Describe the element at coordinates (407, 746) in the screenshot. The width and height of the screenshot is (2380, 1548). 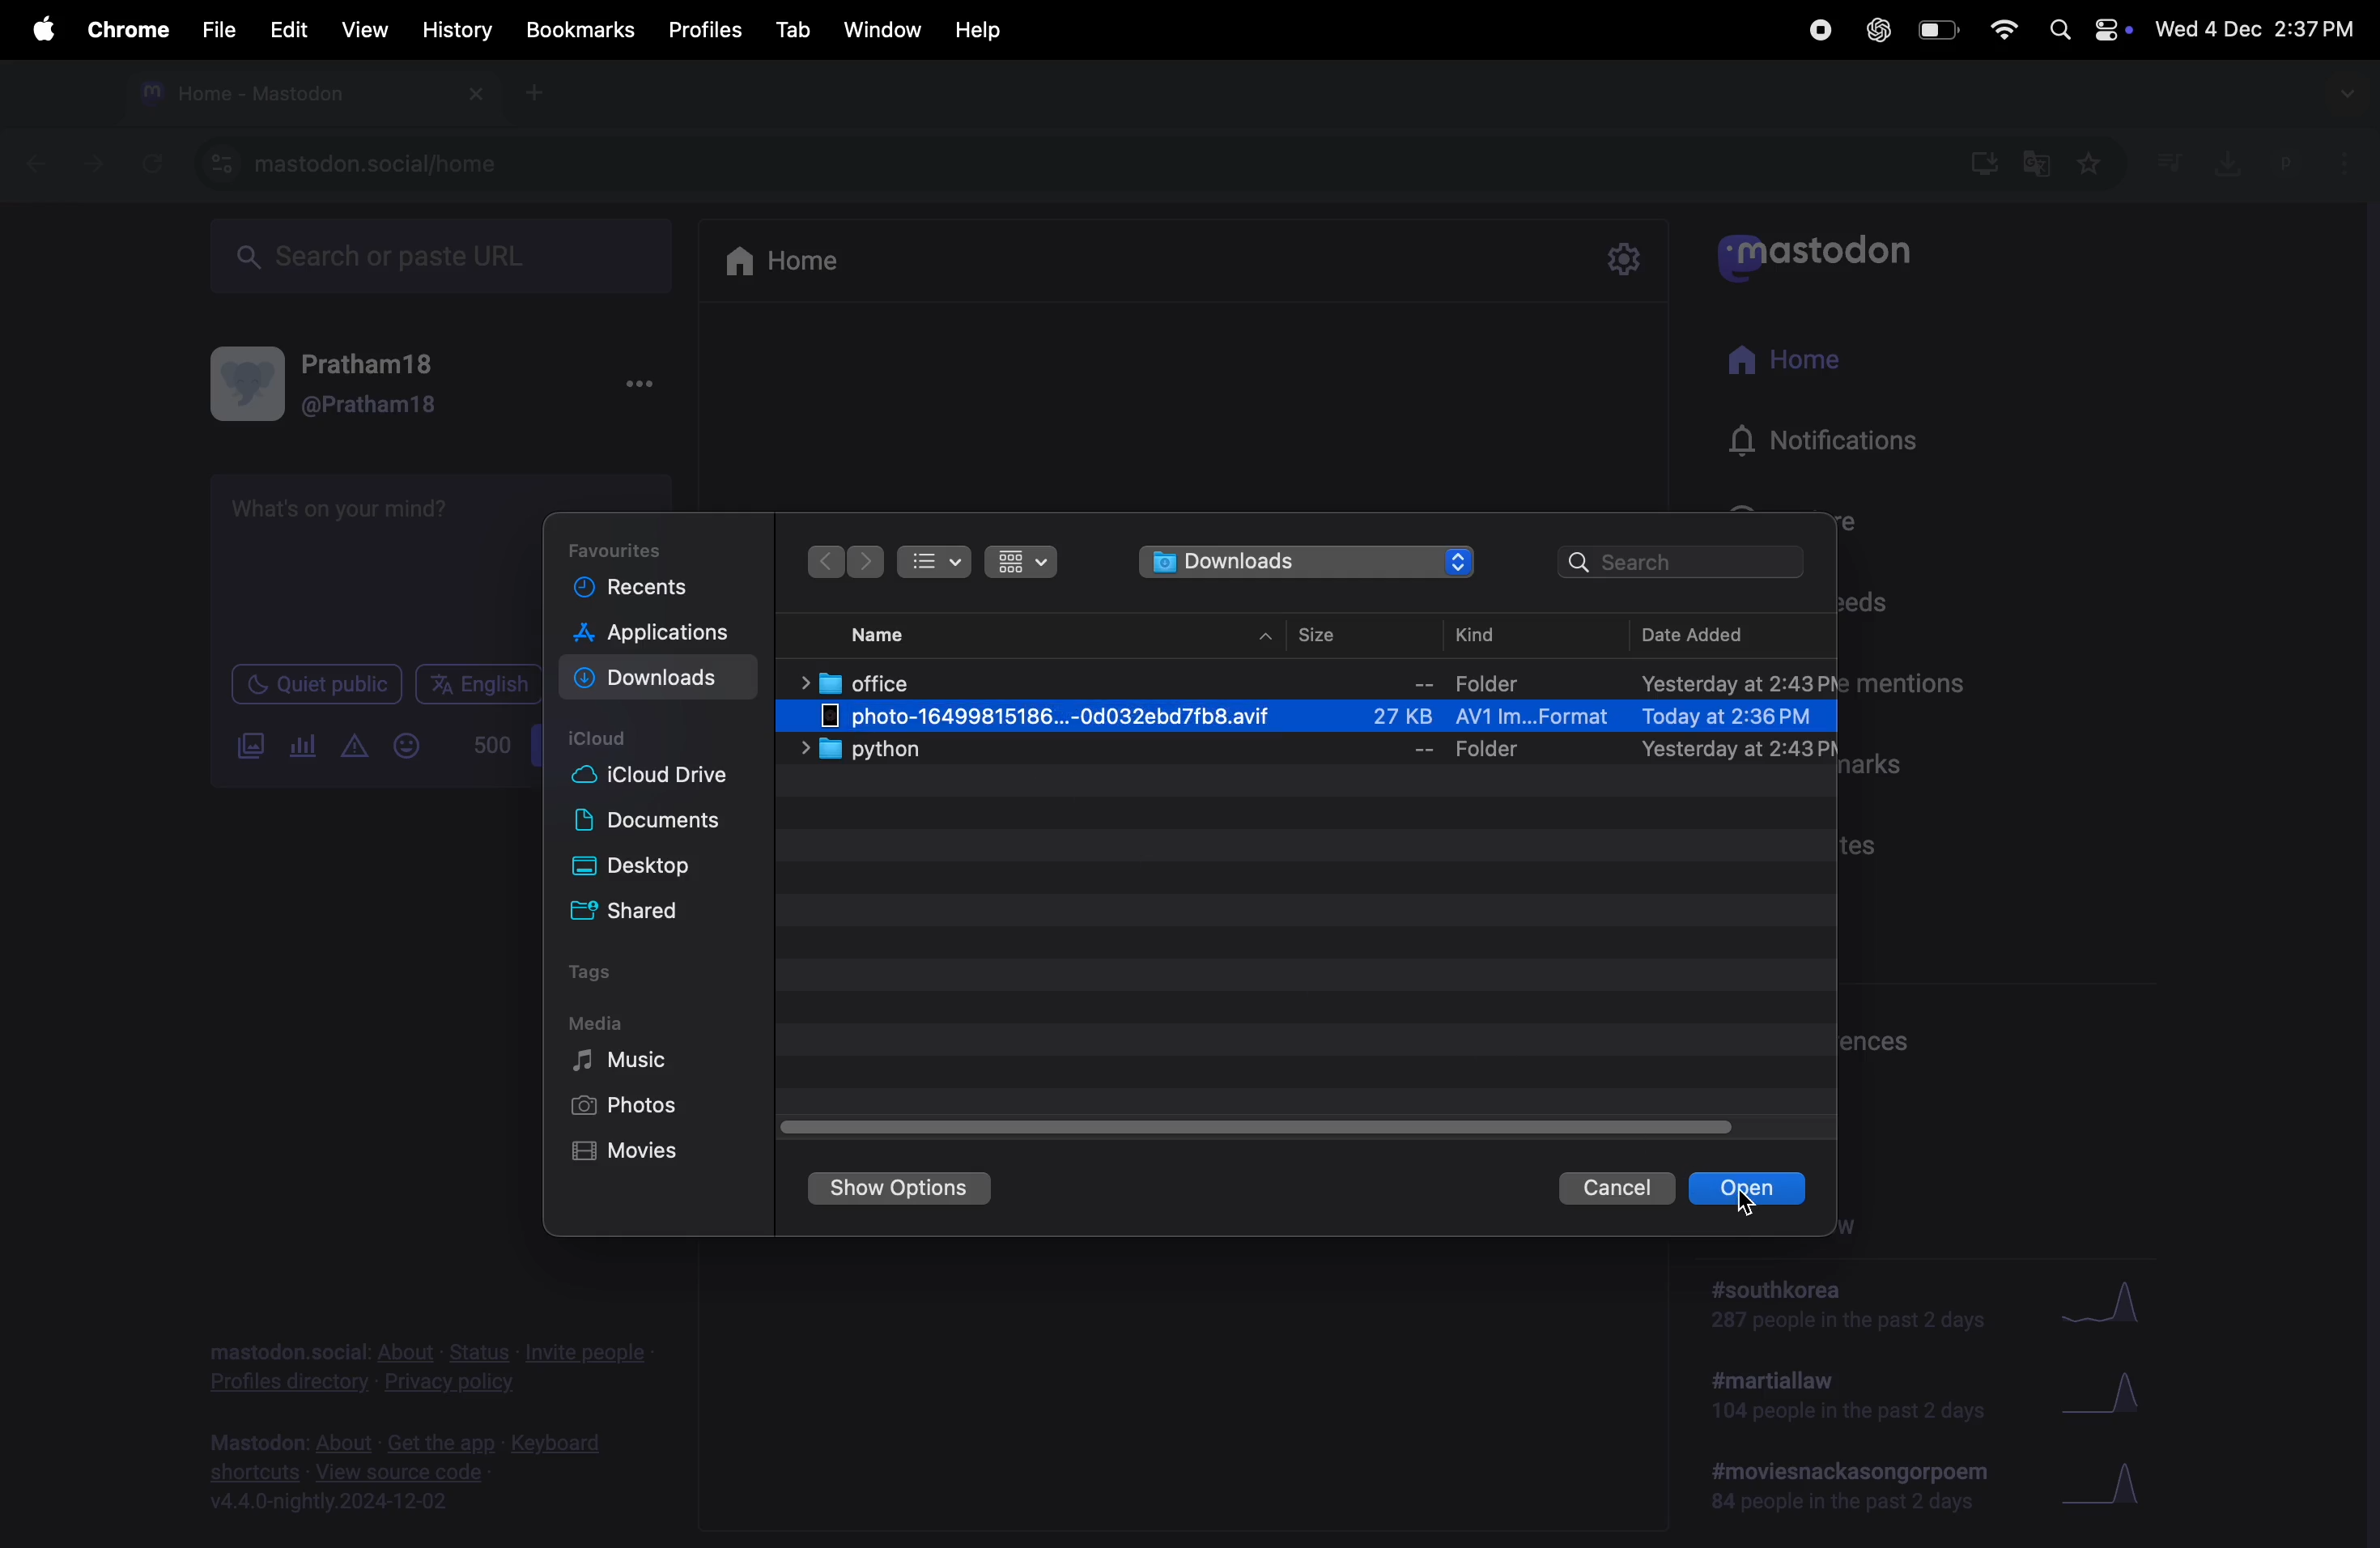
I see `emoji` at that location.